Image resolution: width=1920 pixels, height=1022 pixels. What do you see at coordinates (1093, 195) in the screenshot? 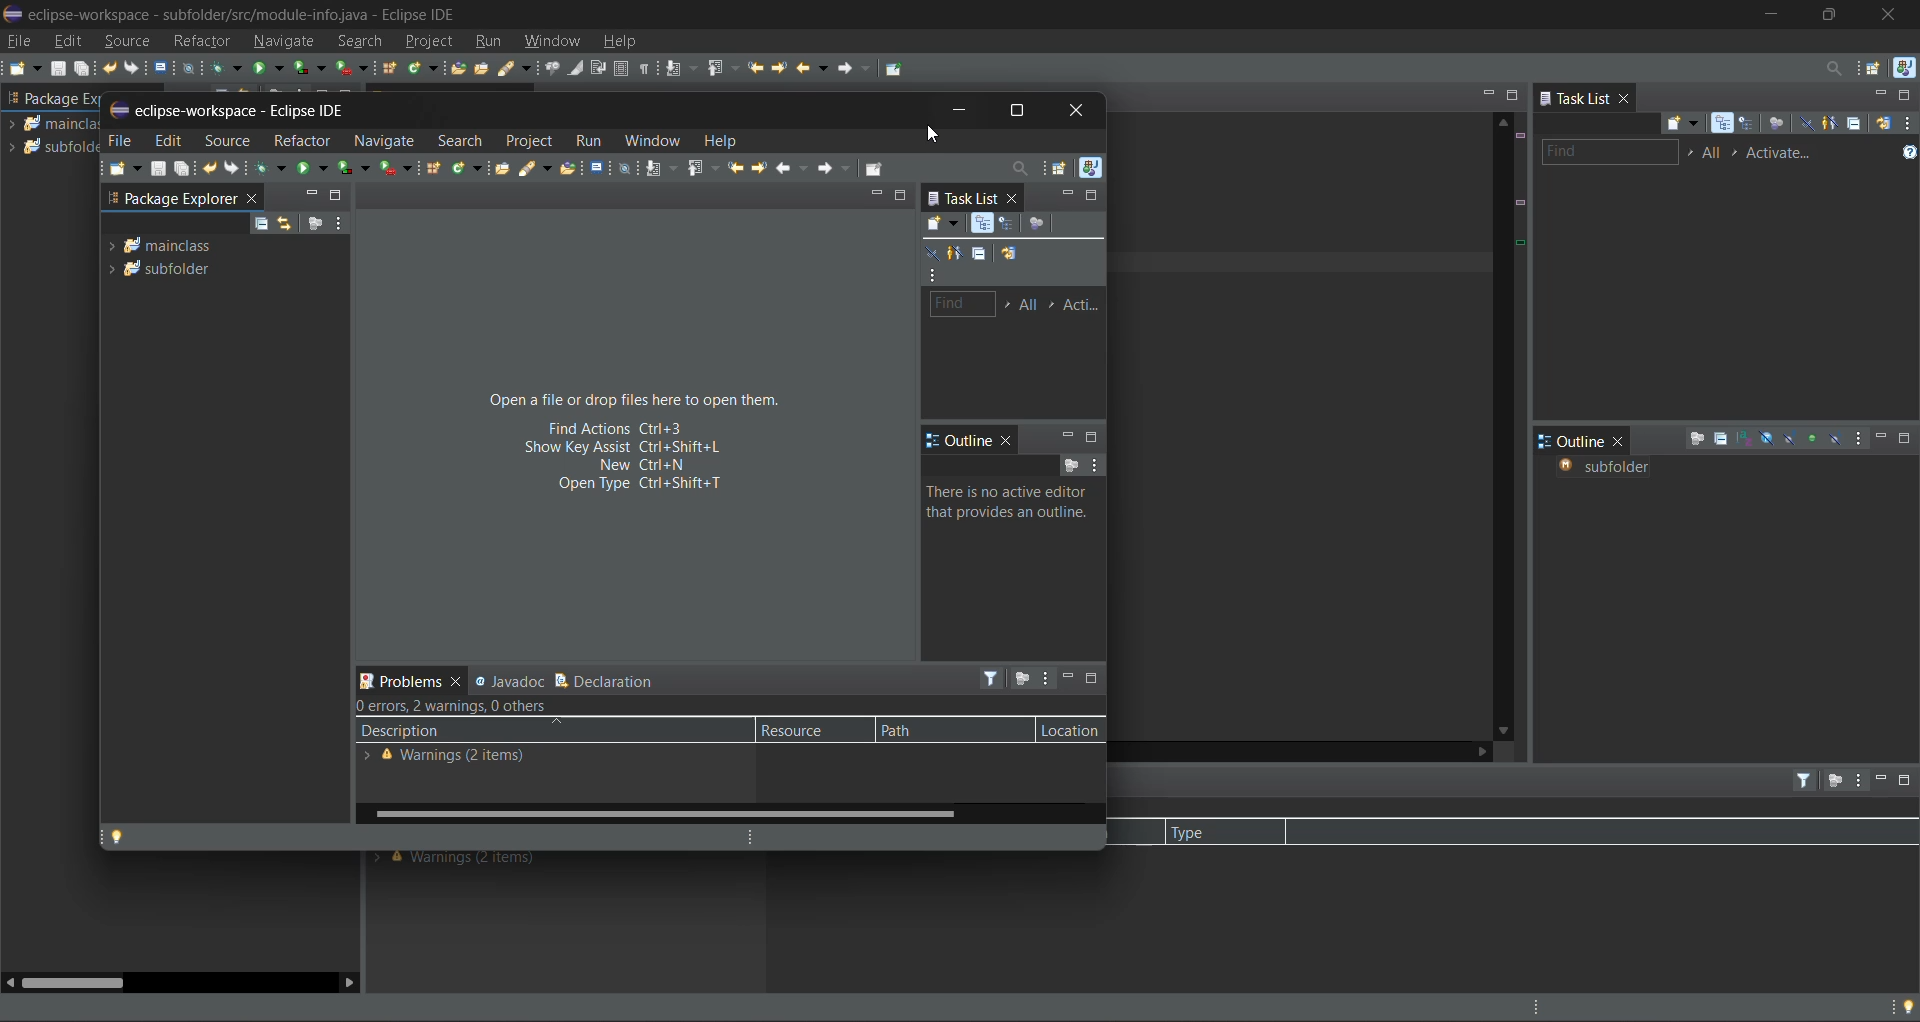
I see `maximize` at bounding box center [1093, 195].